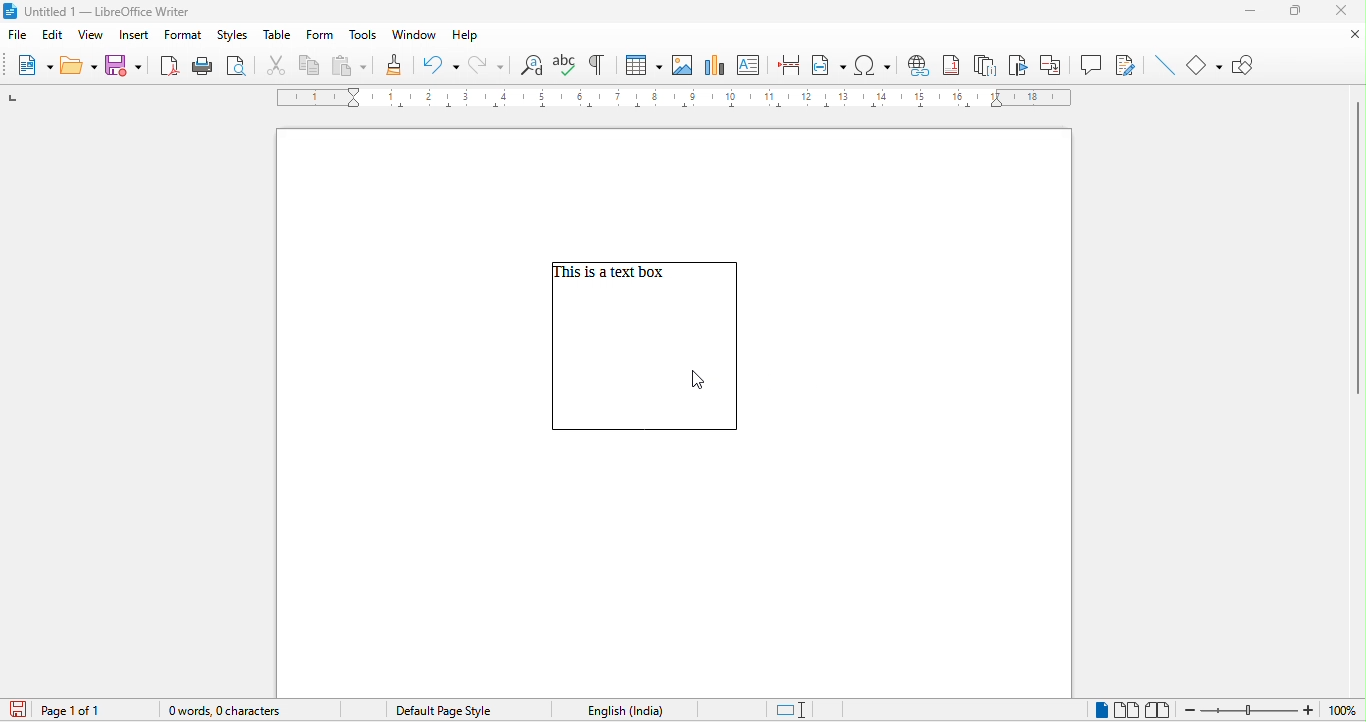 The width and height of the screenshot is (1366, 722). What do you see at coordinates (183, 36) in the screenshot?
I see `format` at bounding box center [183, 36].